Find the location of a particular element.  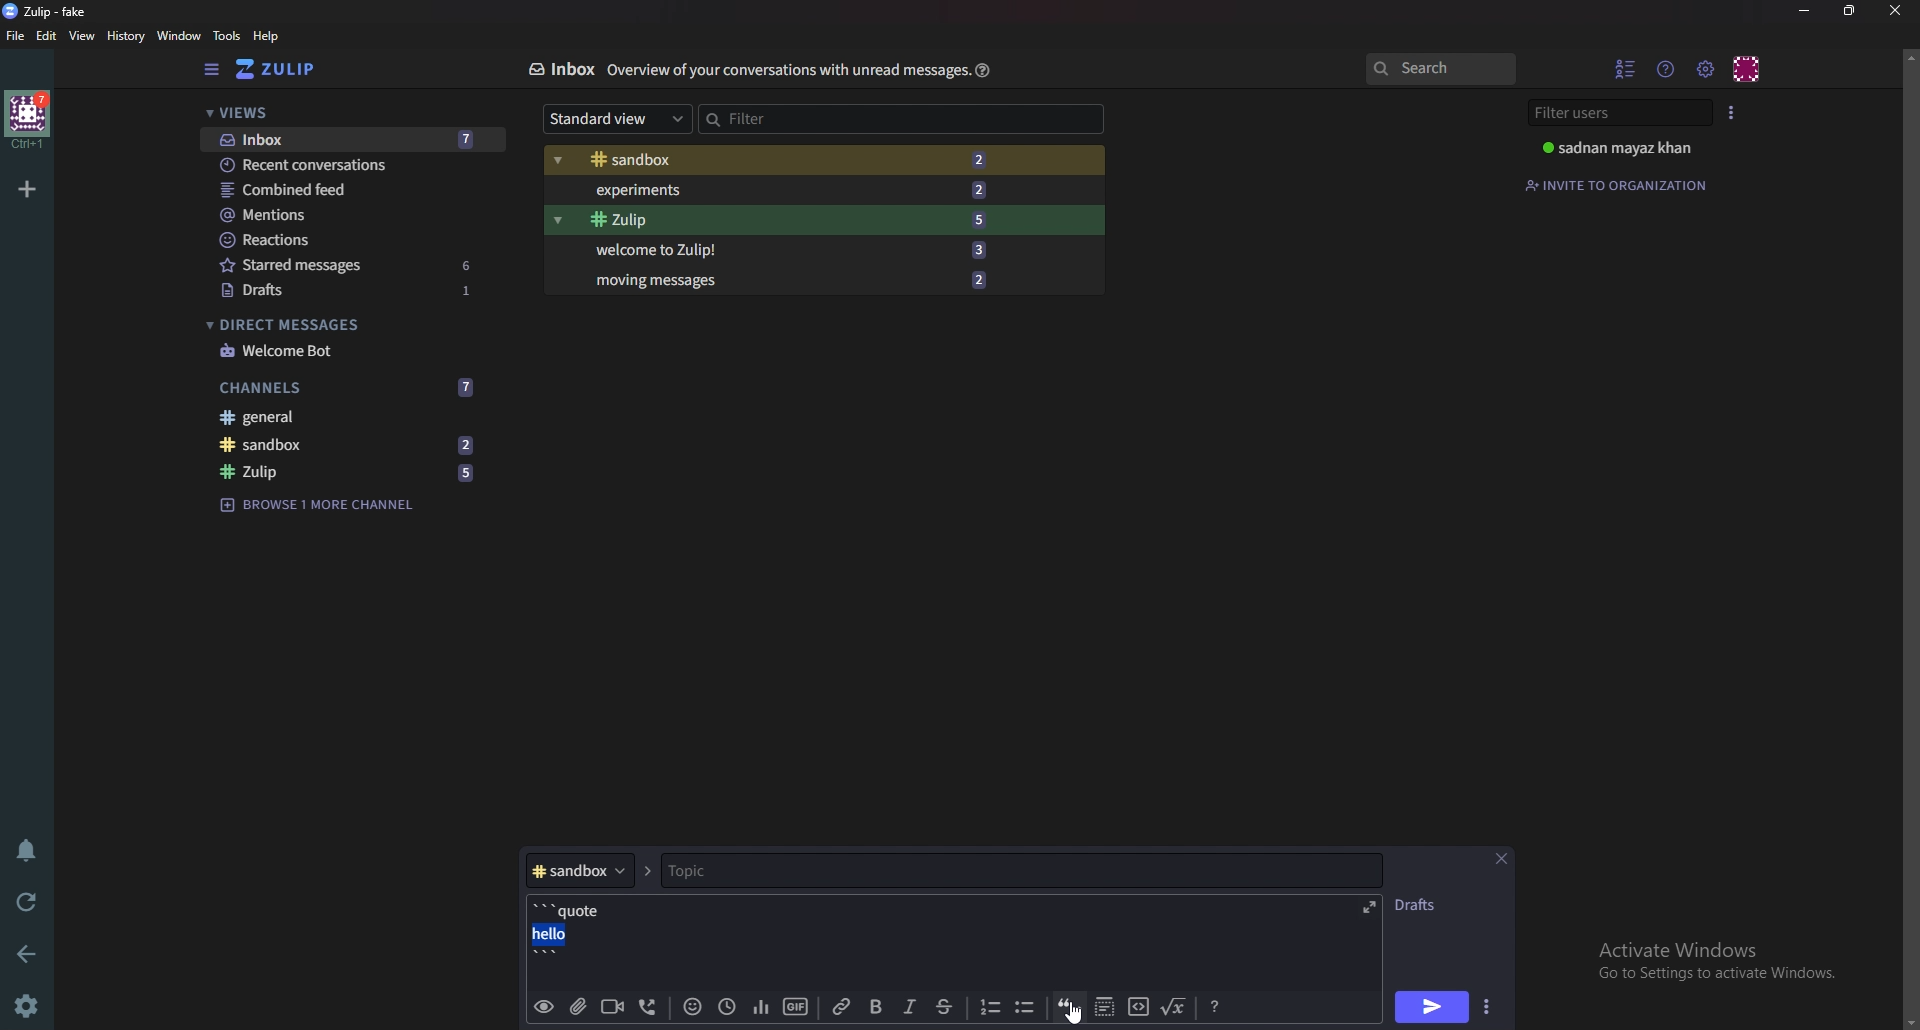

Help is located at coordinates (981, 70).